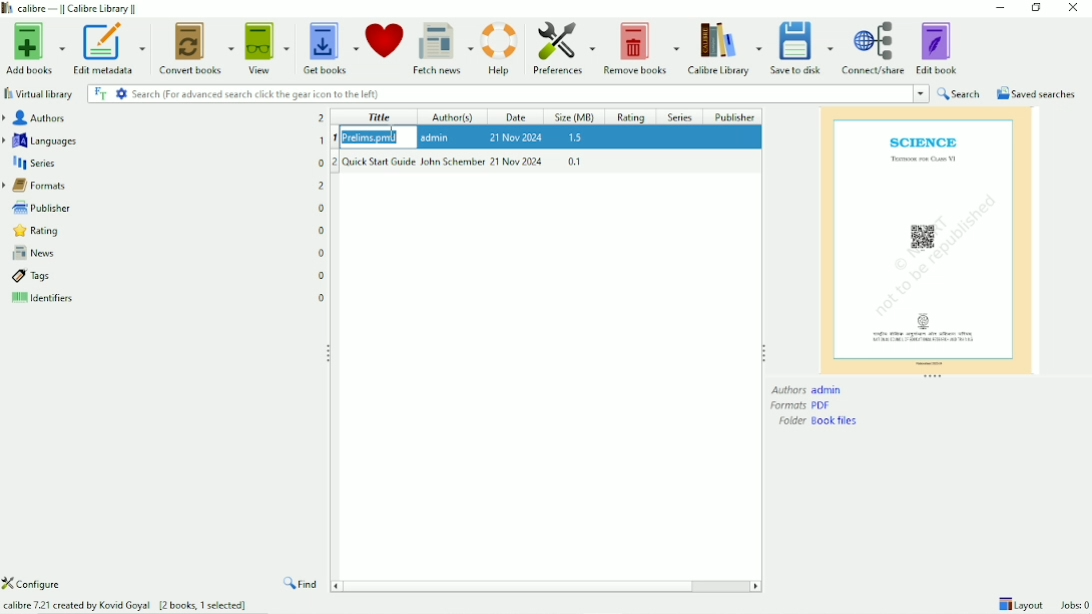 This screenshot has height=614, width=1092. Describe the element at coordinates (379, 161) in the screenshot. I see `Quick Start Guide` at that location.